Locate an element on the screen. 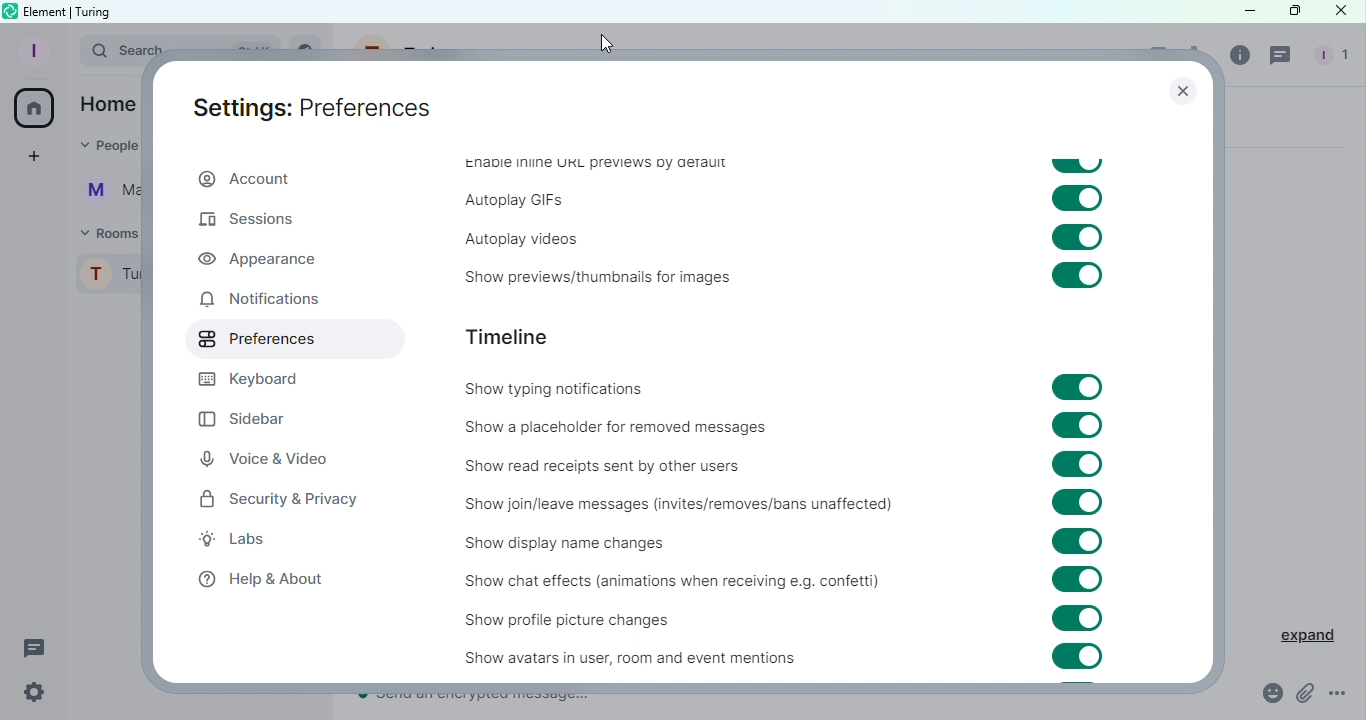 The width and height of the screenshot is (1366, 720). Home  is located at coordinates (108, 103).